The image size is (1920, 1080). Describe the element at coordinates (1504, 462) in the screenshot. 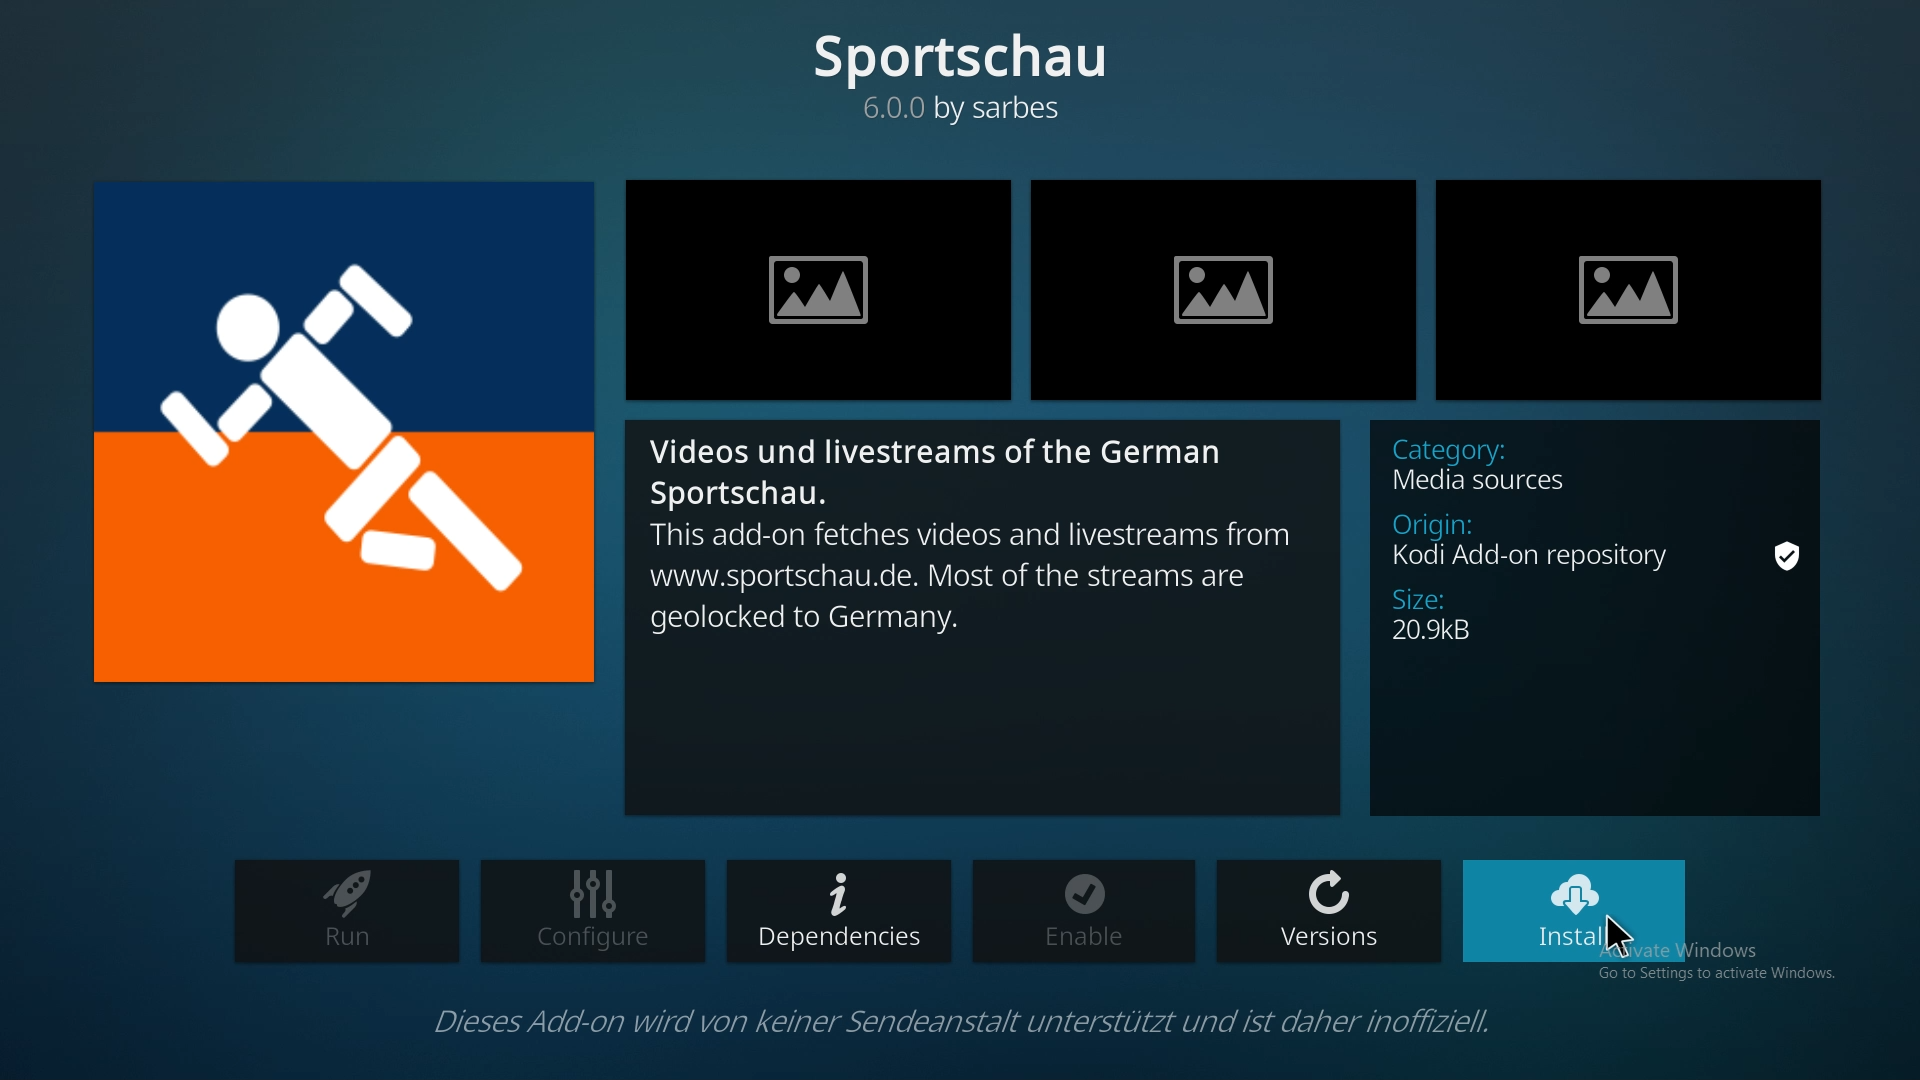

I see `category` at that location.